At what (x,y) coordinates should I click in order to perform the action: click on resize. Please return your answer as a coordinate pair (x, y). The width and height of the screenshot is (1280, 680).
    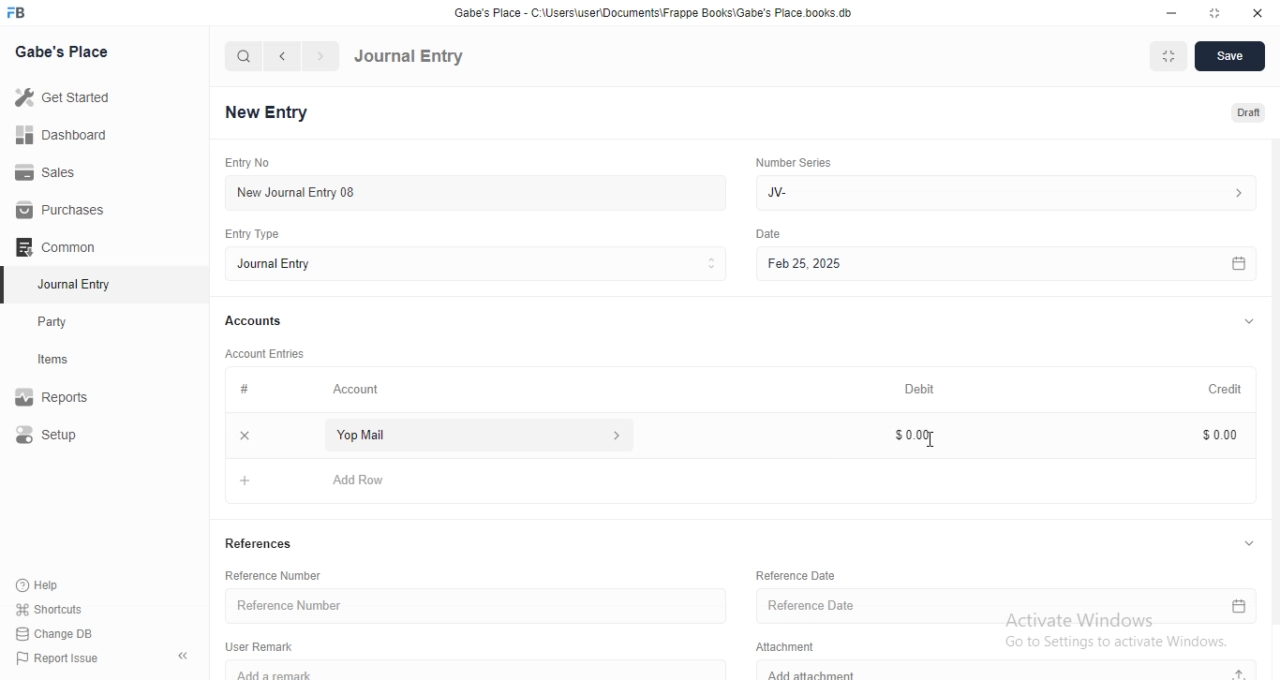
    Looking at the image, I should click on (1211, 12).